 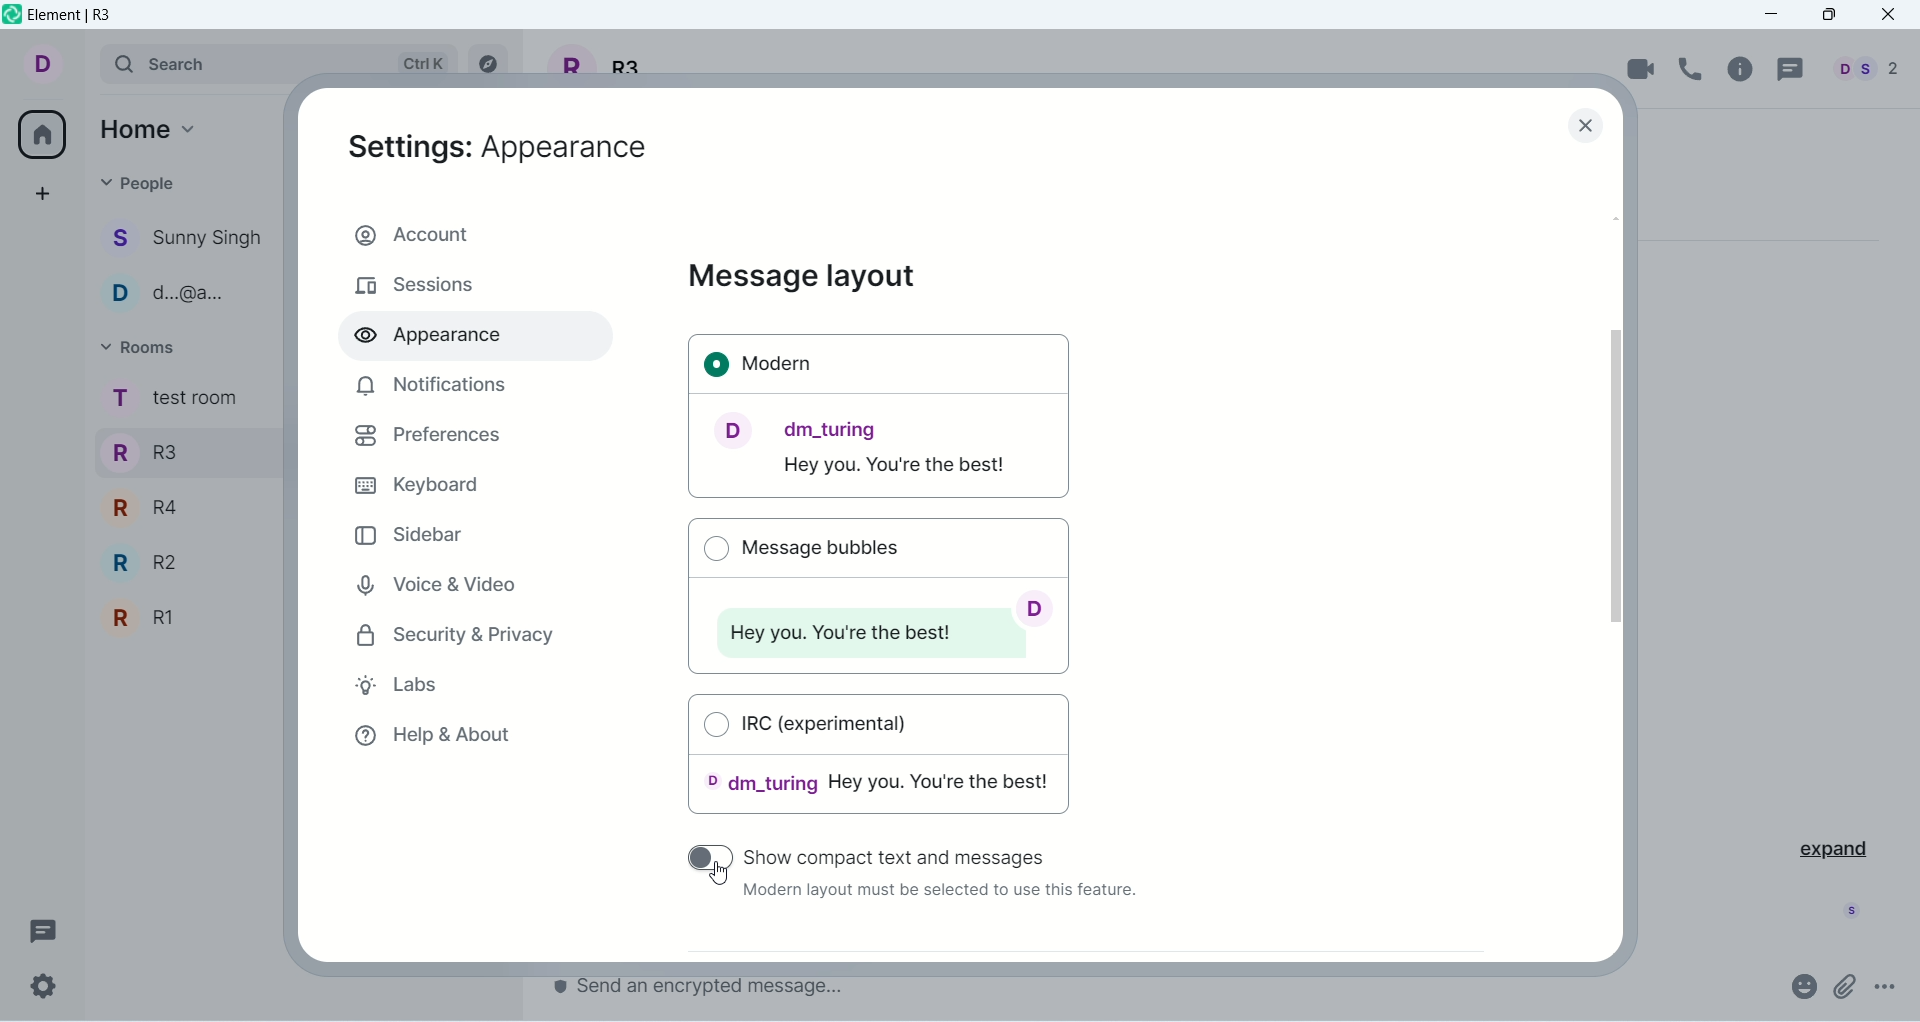 I want to click on cursor, so click(x=707, y=858).